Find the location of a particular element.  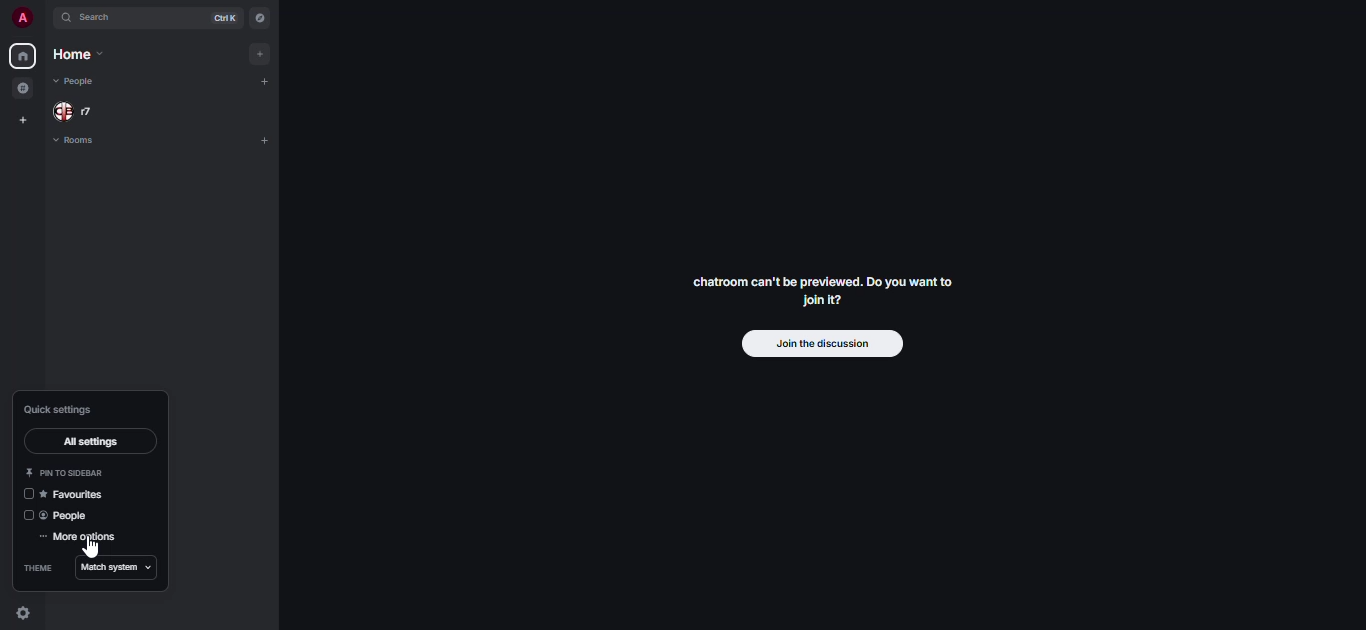

home is located at coordinates (77, 55).